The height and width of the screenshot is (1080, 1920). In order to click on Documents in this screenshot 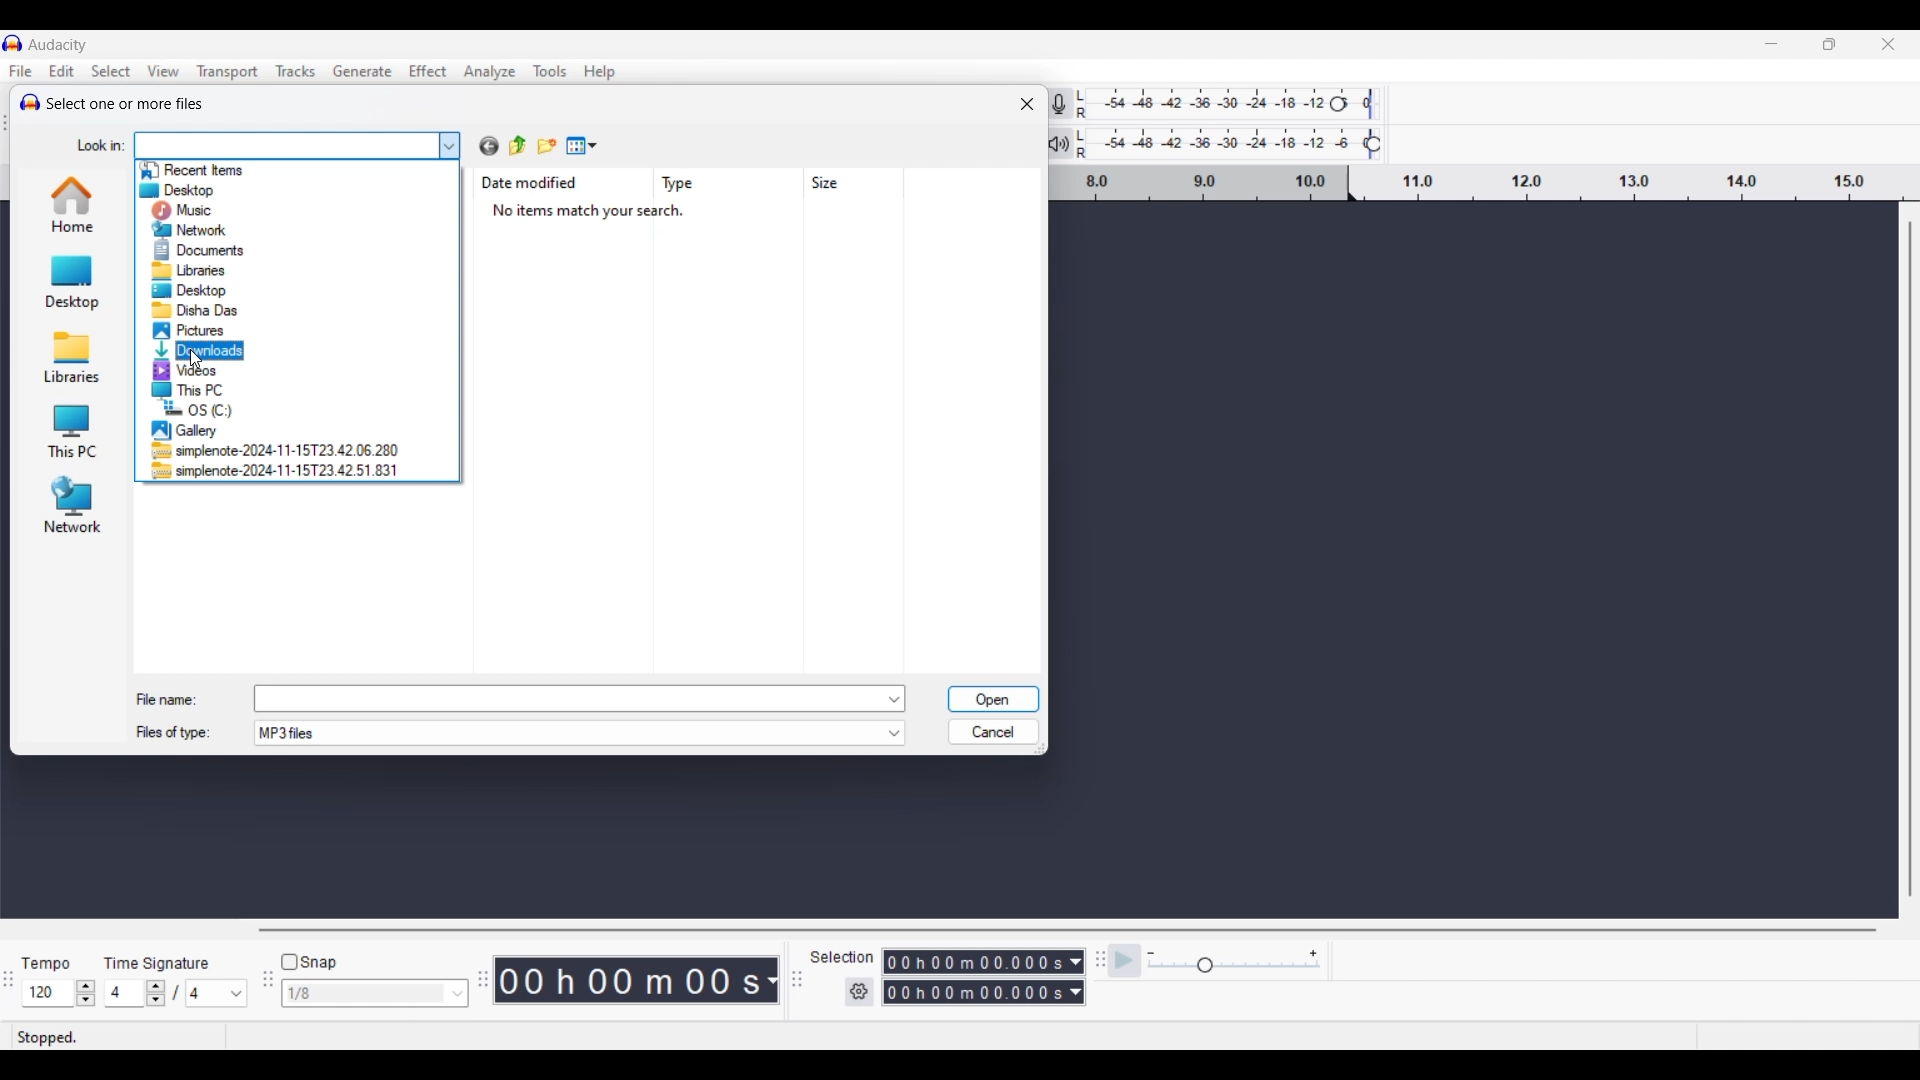, I will do `click(208, 248)`.